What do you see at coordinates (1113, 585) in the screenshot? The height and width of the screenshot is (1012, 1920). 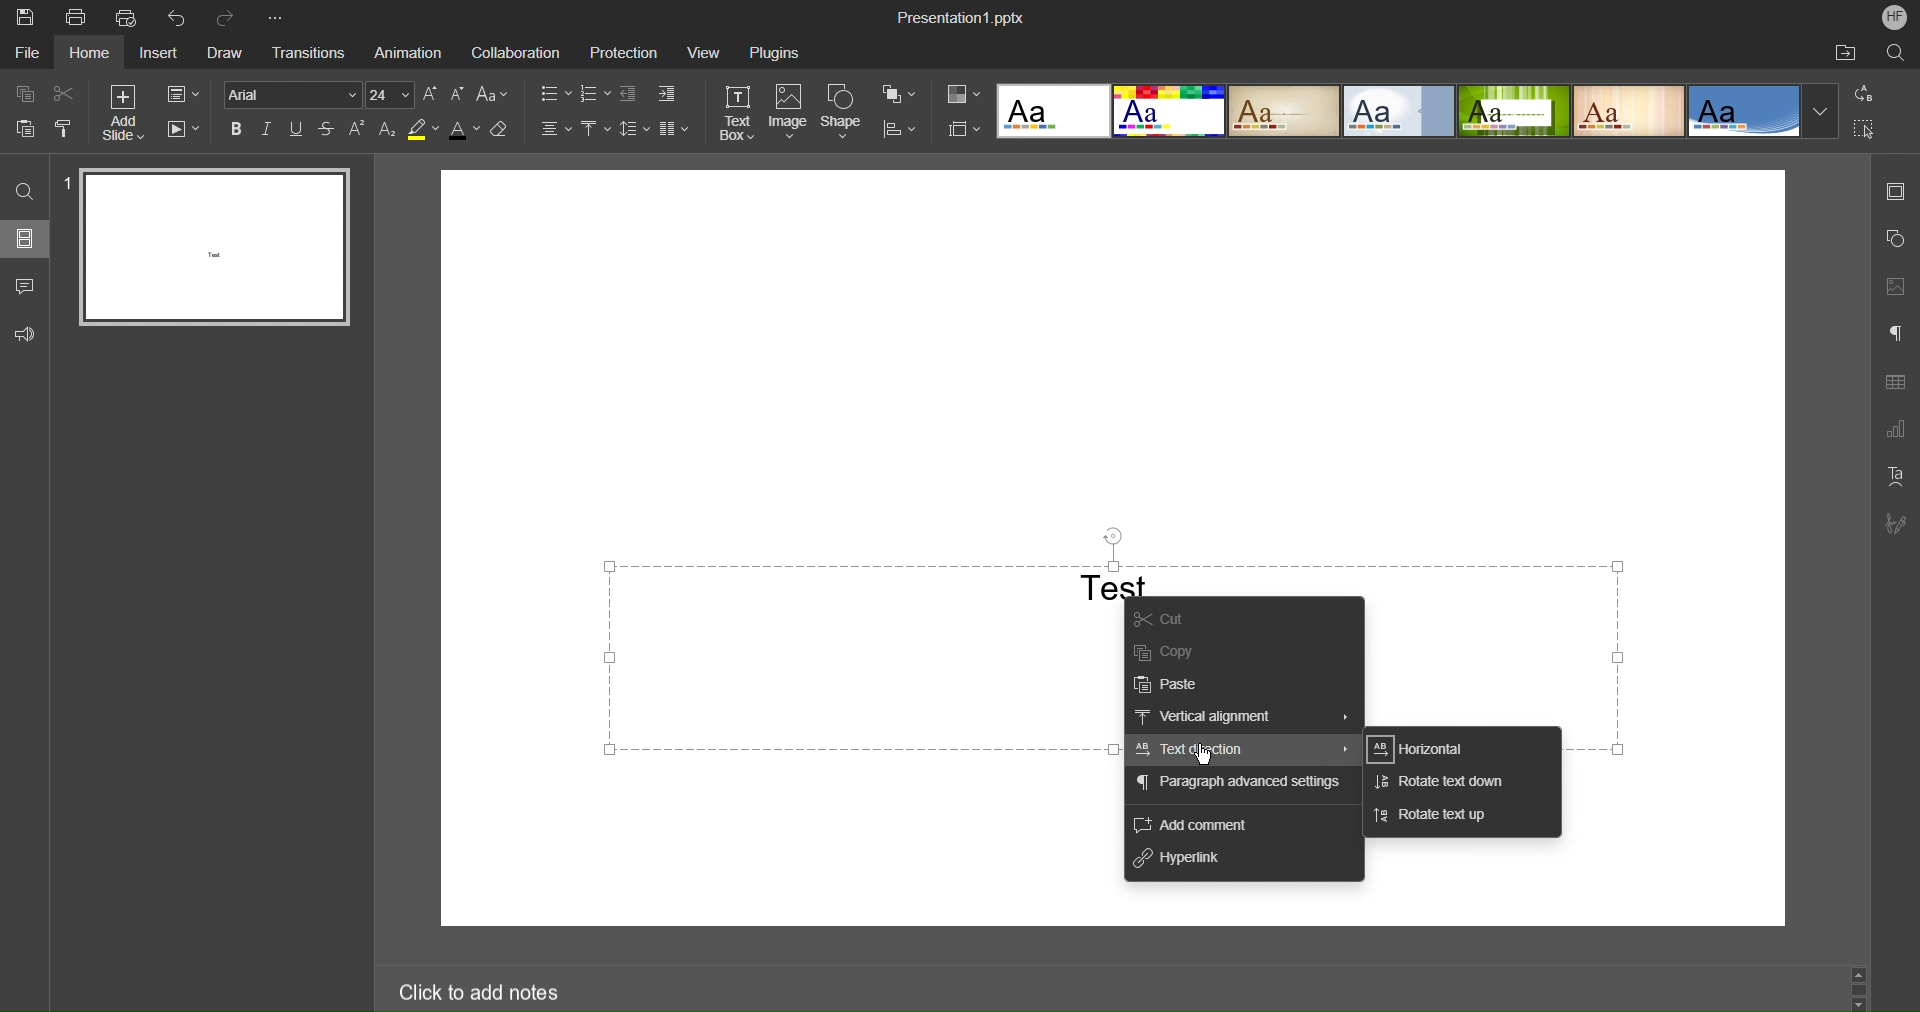 I see `Test` at bounding box center [1113, 585].